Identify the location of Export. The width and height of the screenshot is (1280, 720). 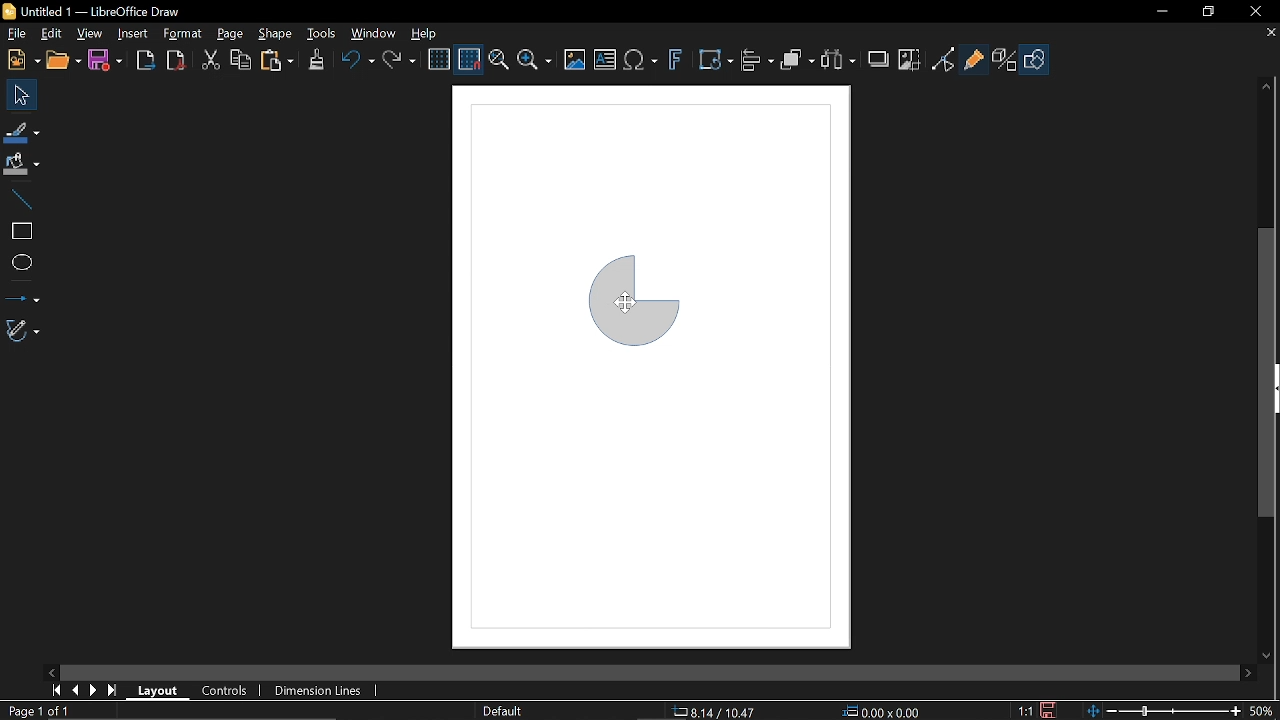
(146, 60).